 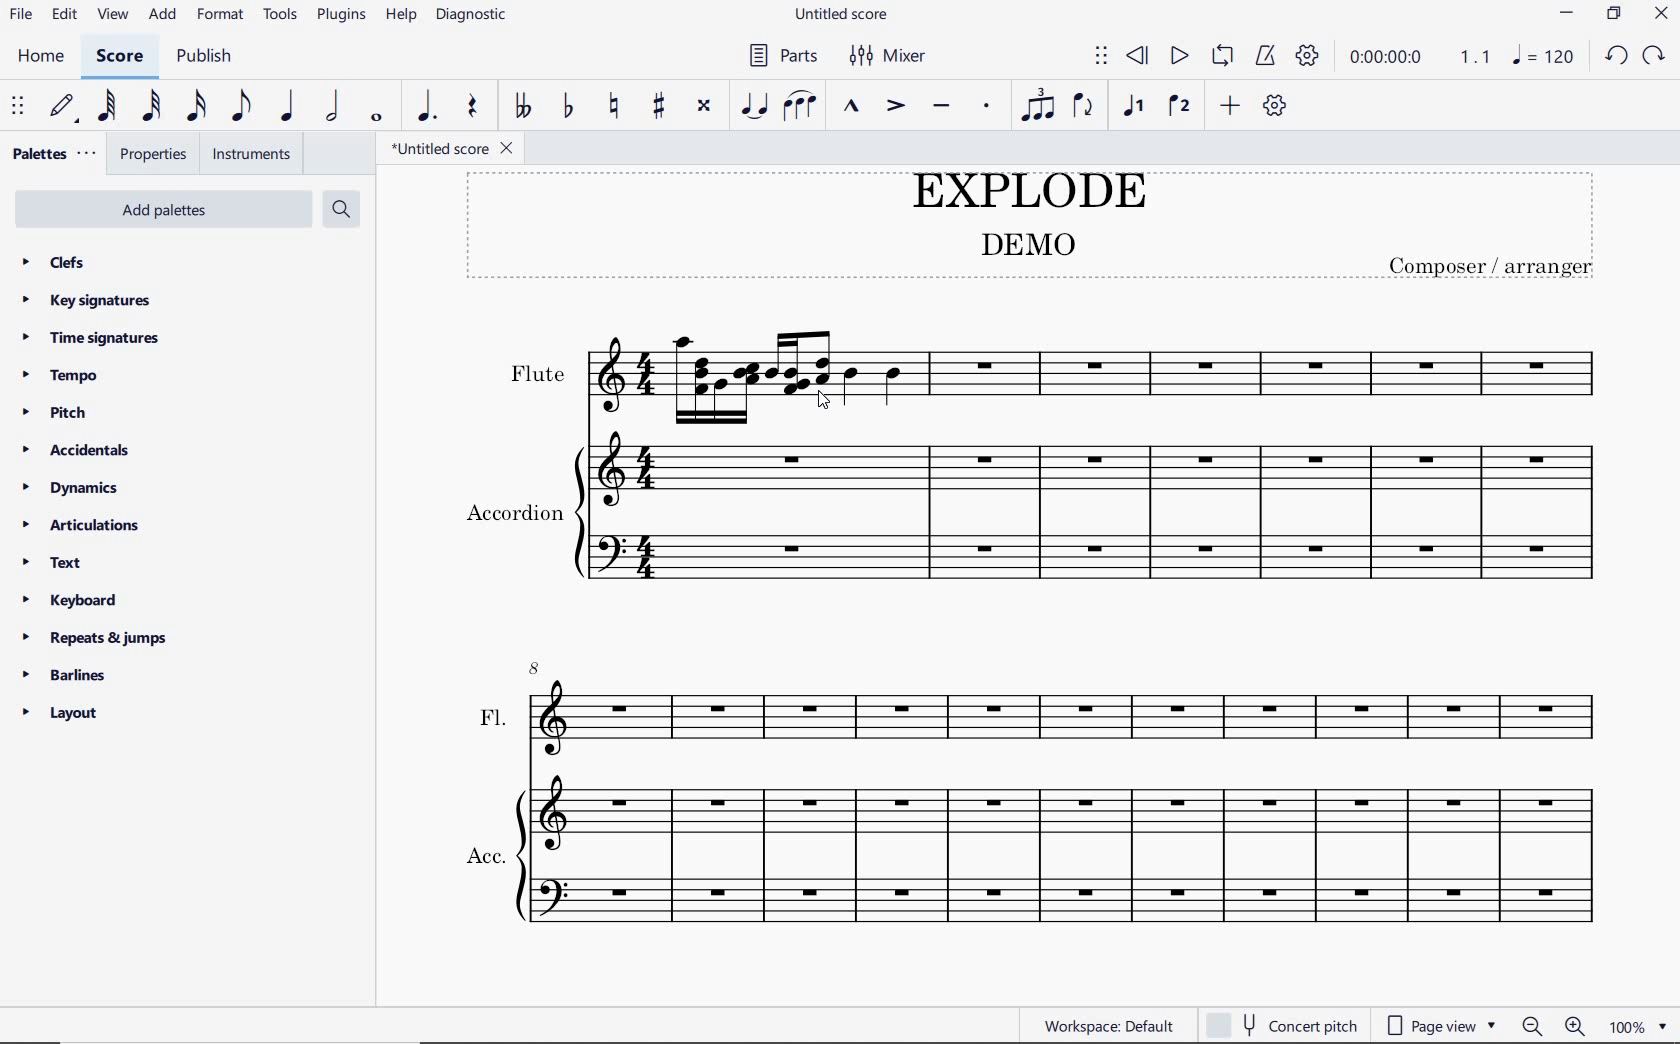 What do you see at coordinates (19, 15) in the screenshot?
I see `file` at bounding box center [19, 15].